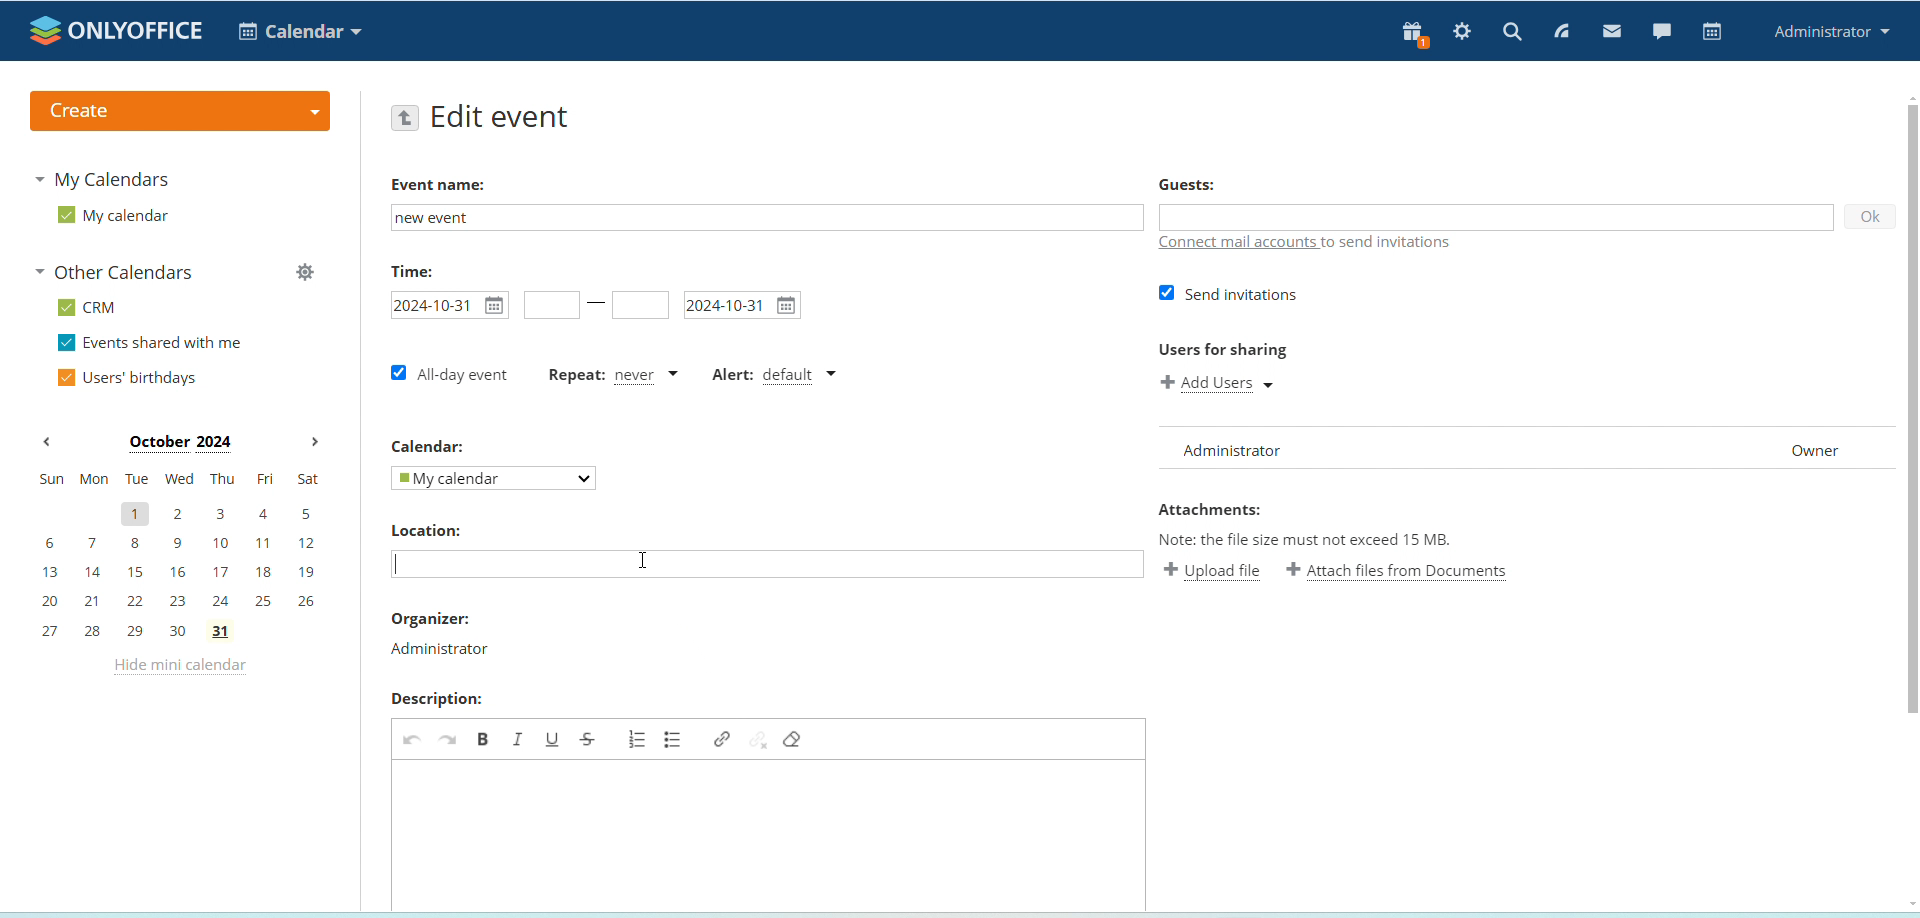 The height and width of the screenshot is (918, 1920). What do you see at coordinates (154, 344) in the screenshot?
I see `events shared with me` at bounding box center [154, 344].